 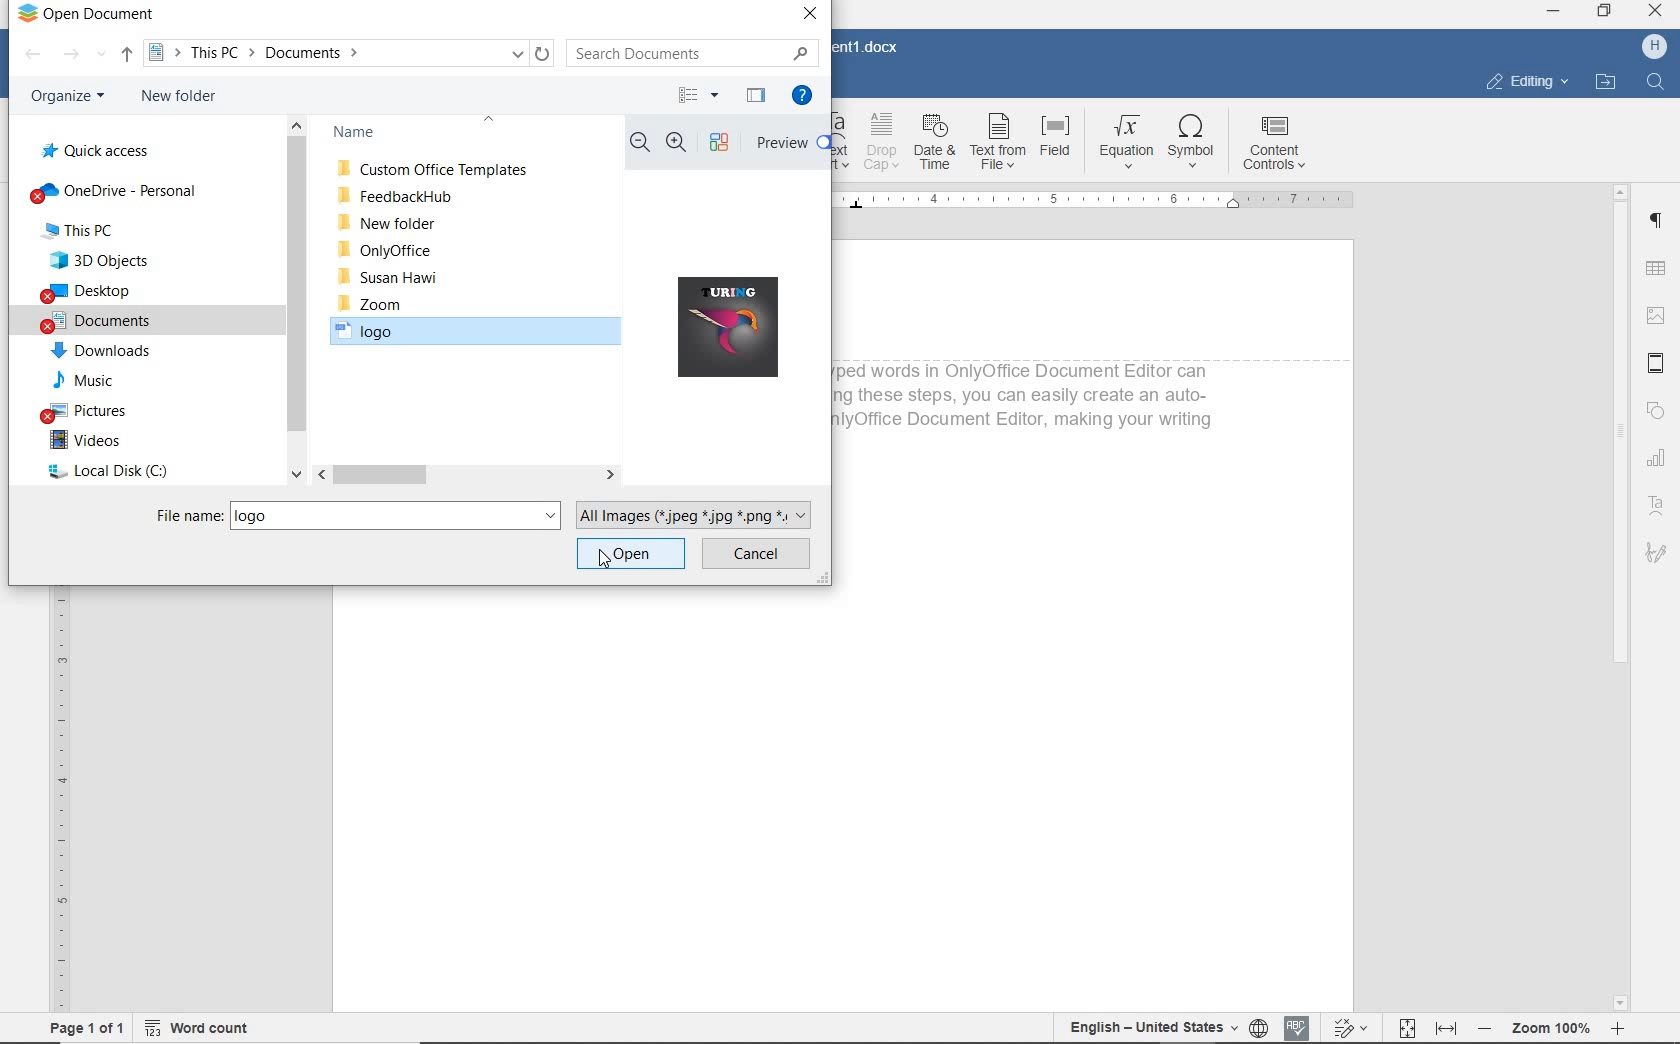 I want to click on SEARCH DOCUMENT, so click(x=686, y=52).